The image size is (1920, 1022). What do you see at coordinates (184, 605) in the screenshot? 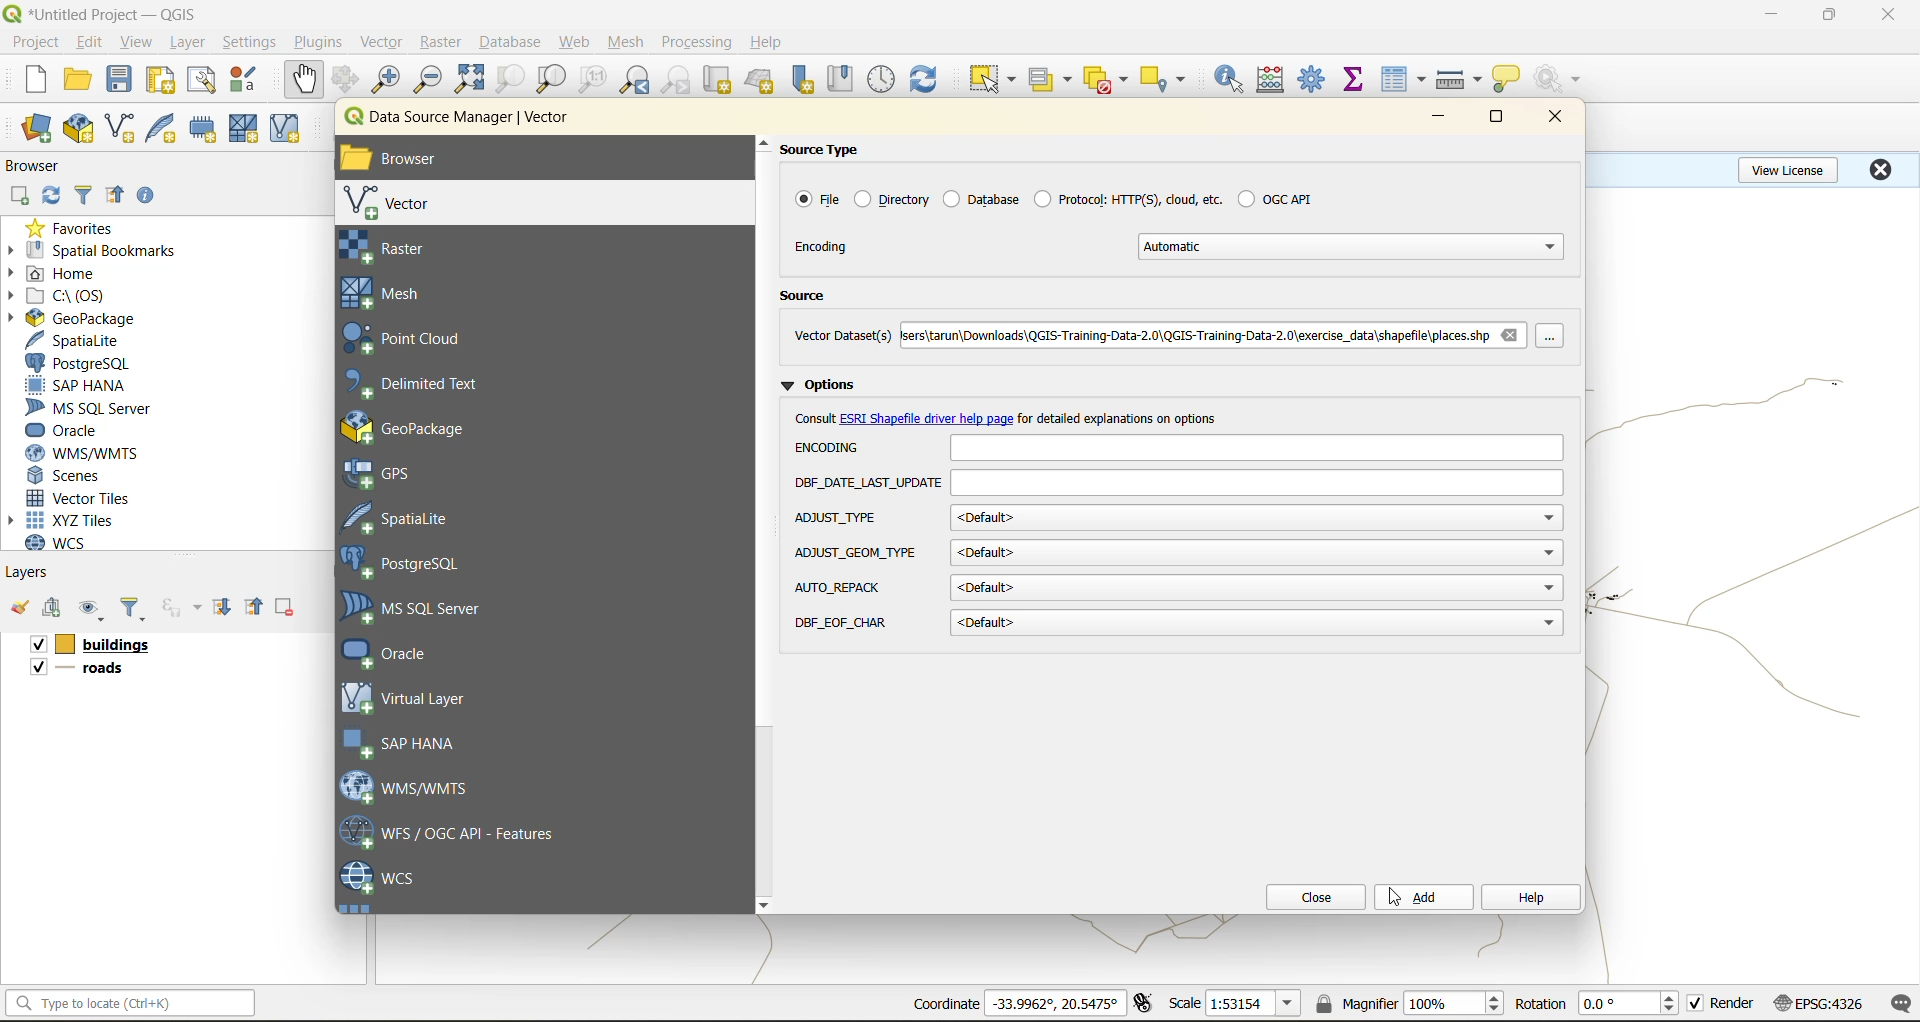
I see `filter by expression` at bounding box center [184, 605].